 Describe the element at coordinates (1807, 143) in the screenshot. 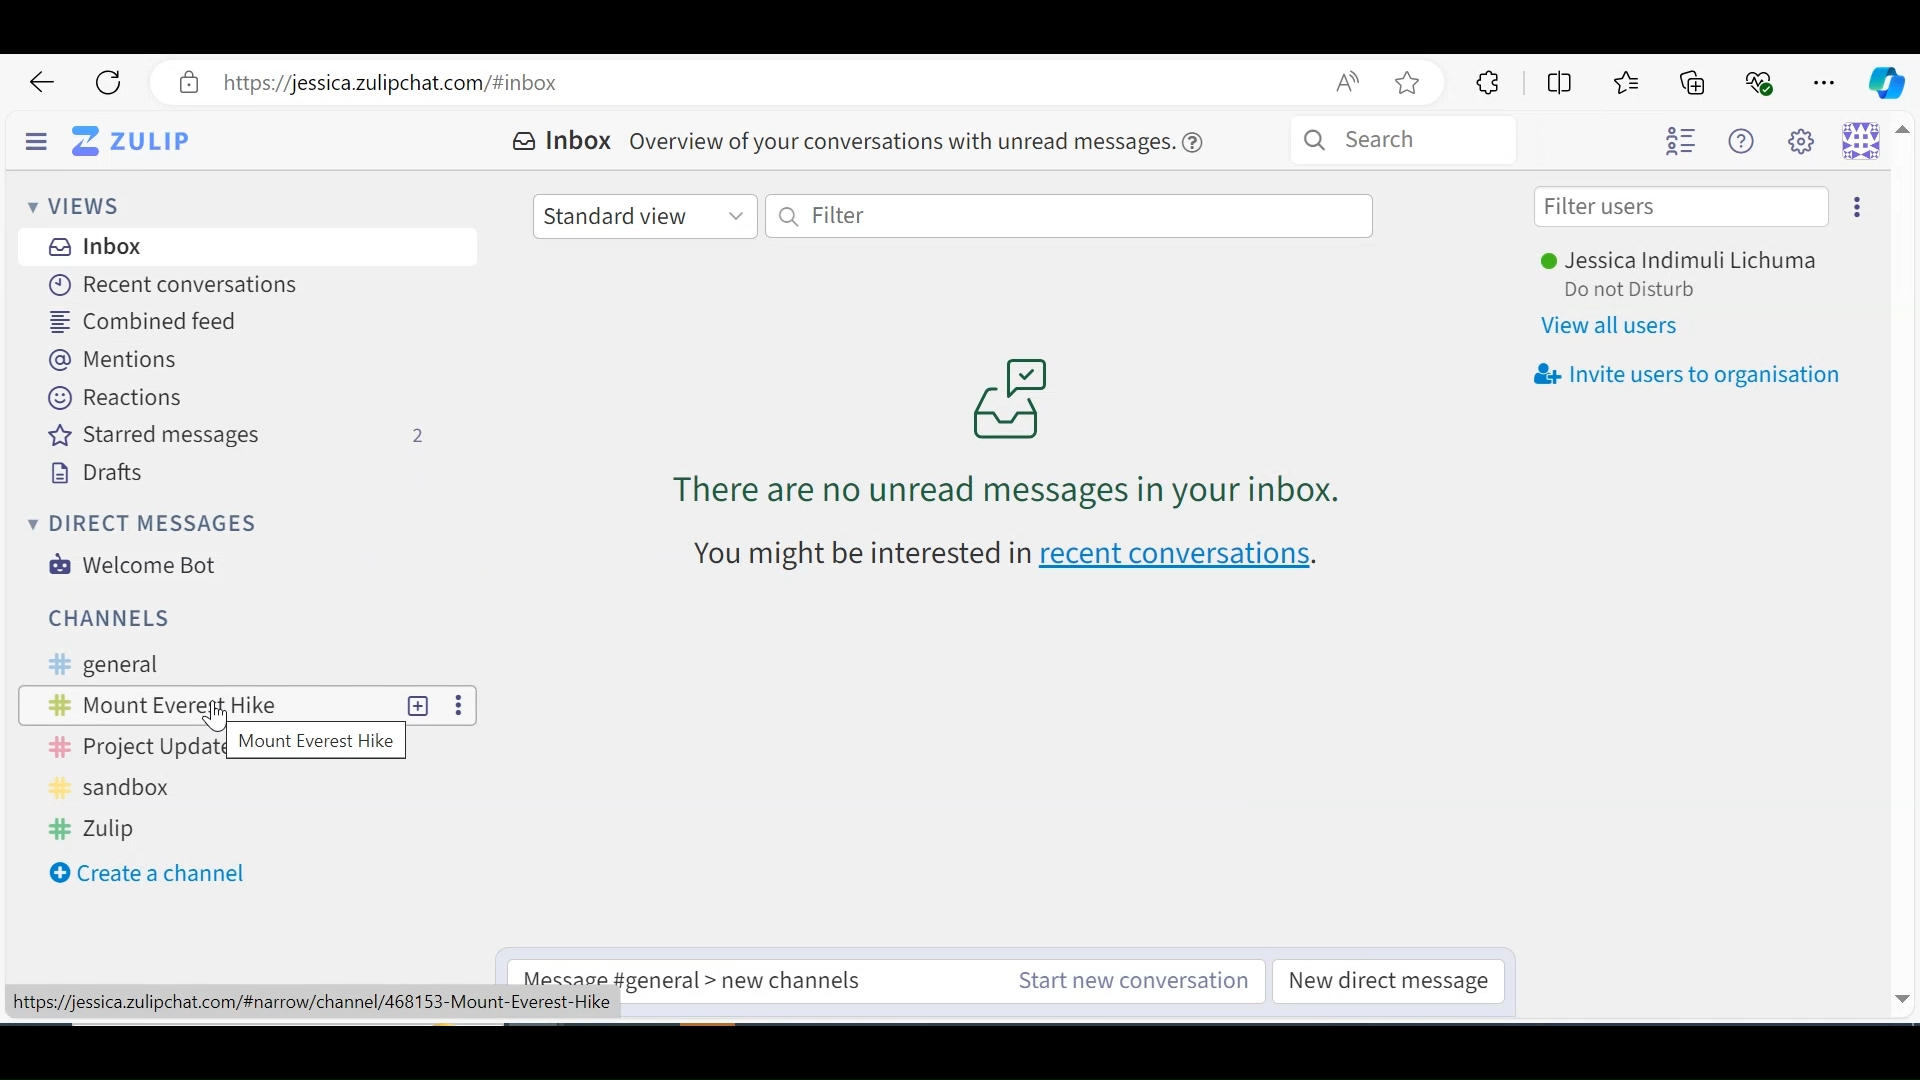

I see `main settings` at that location.